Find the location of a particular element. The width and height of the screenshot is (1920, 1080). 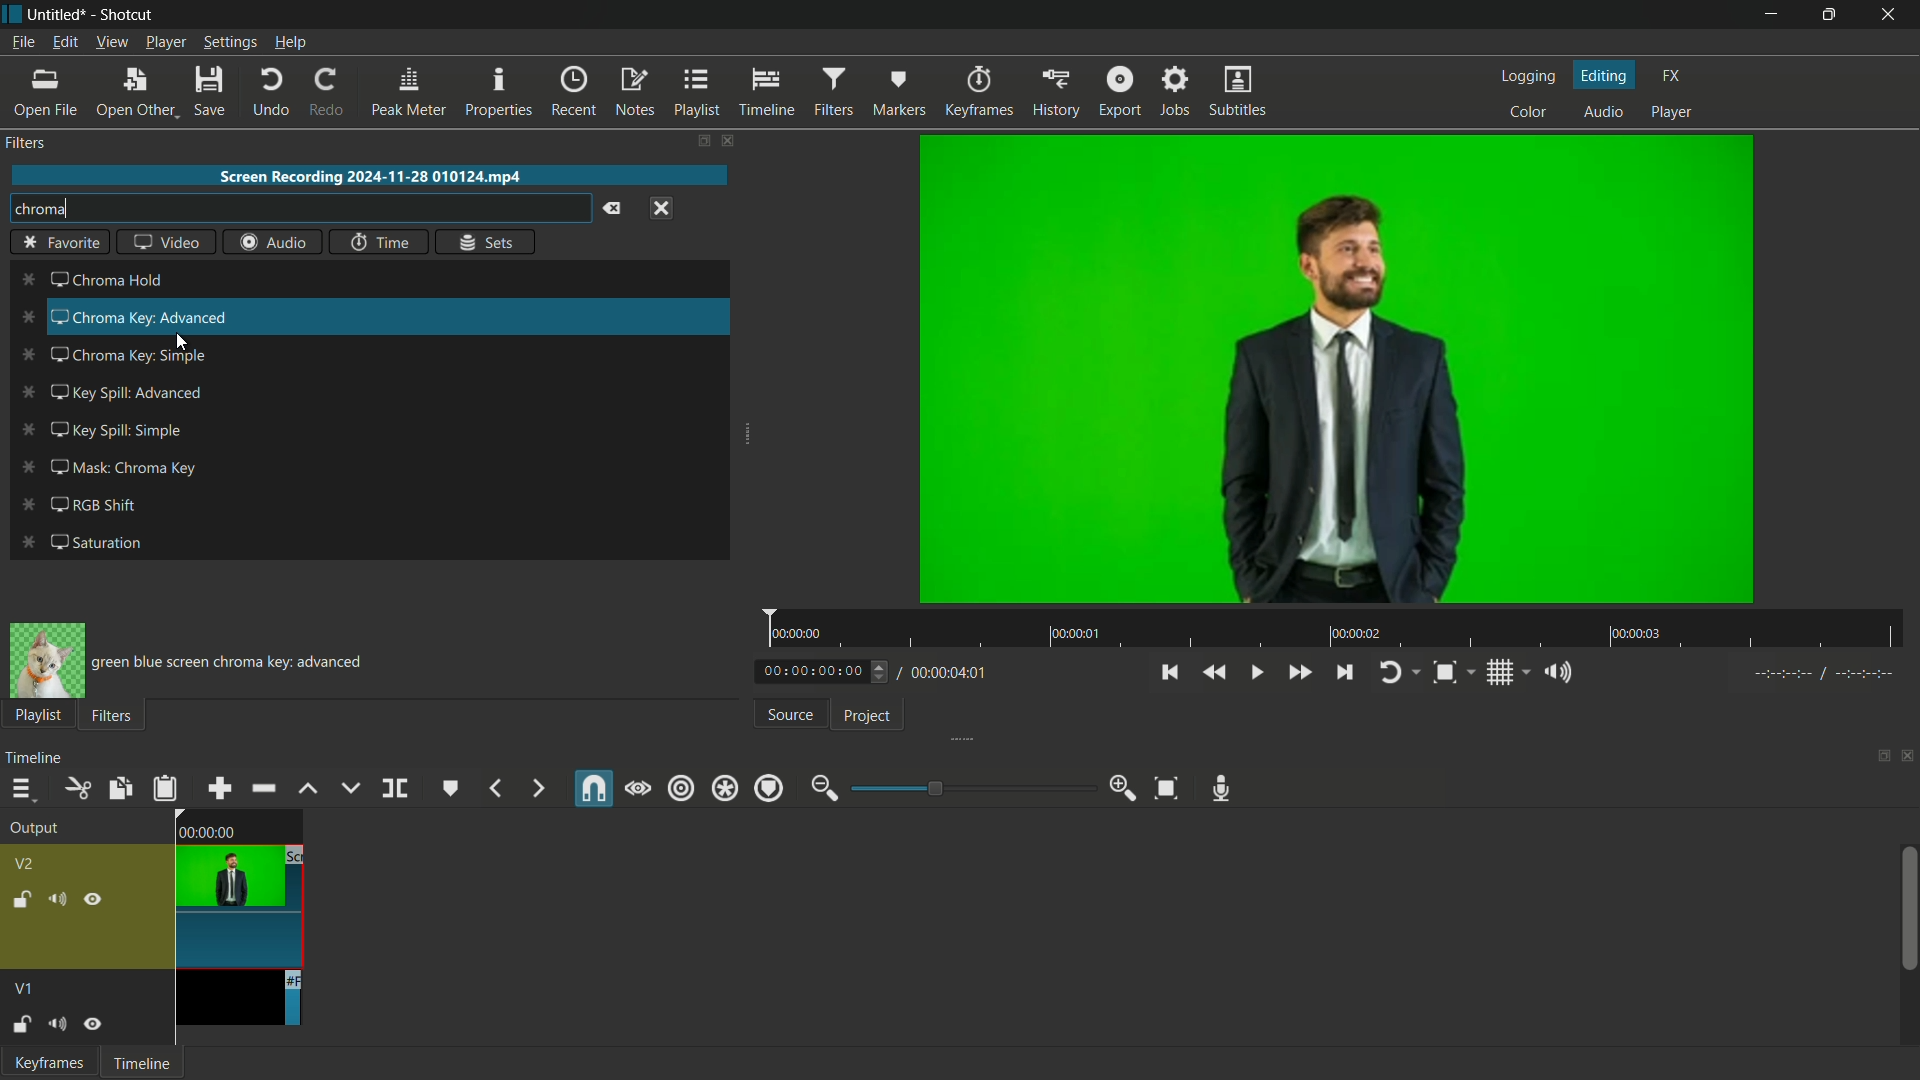

current time is located at coordinates (812, 670).